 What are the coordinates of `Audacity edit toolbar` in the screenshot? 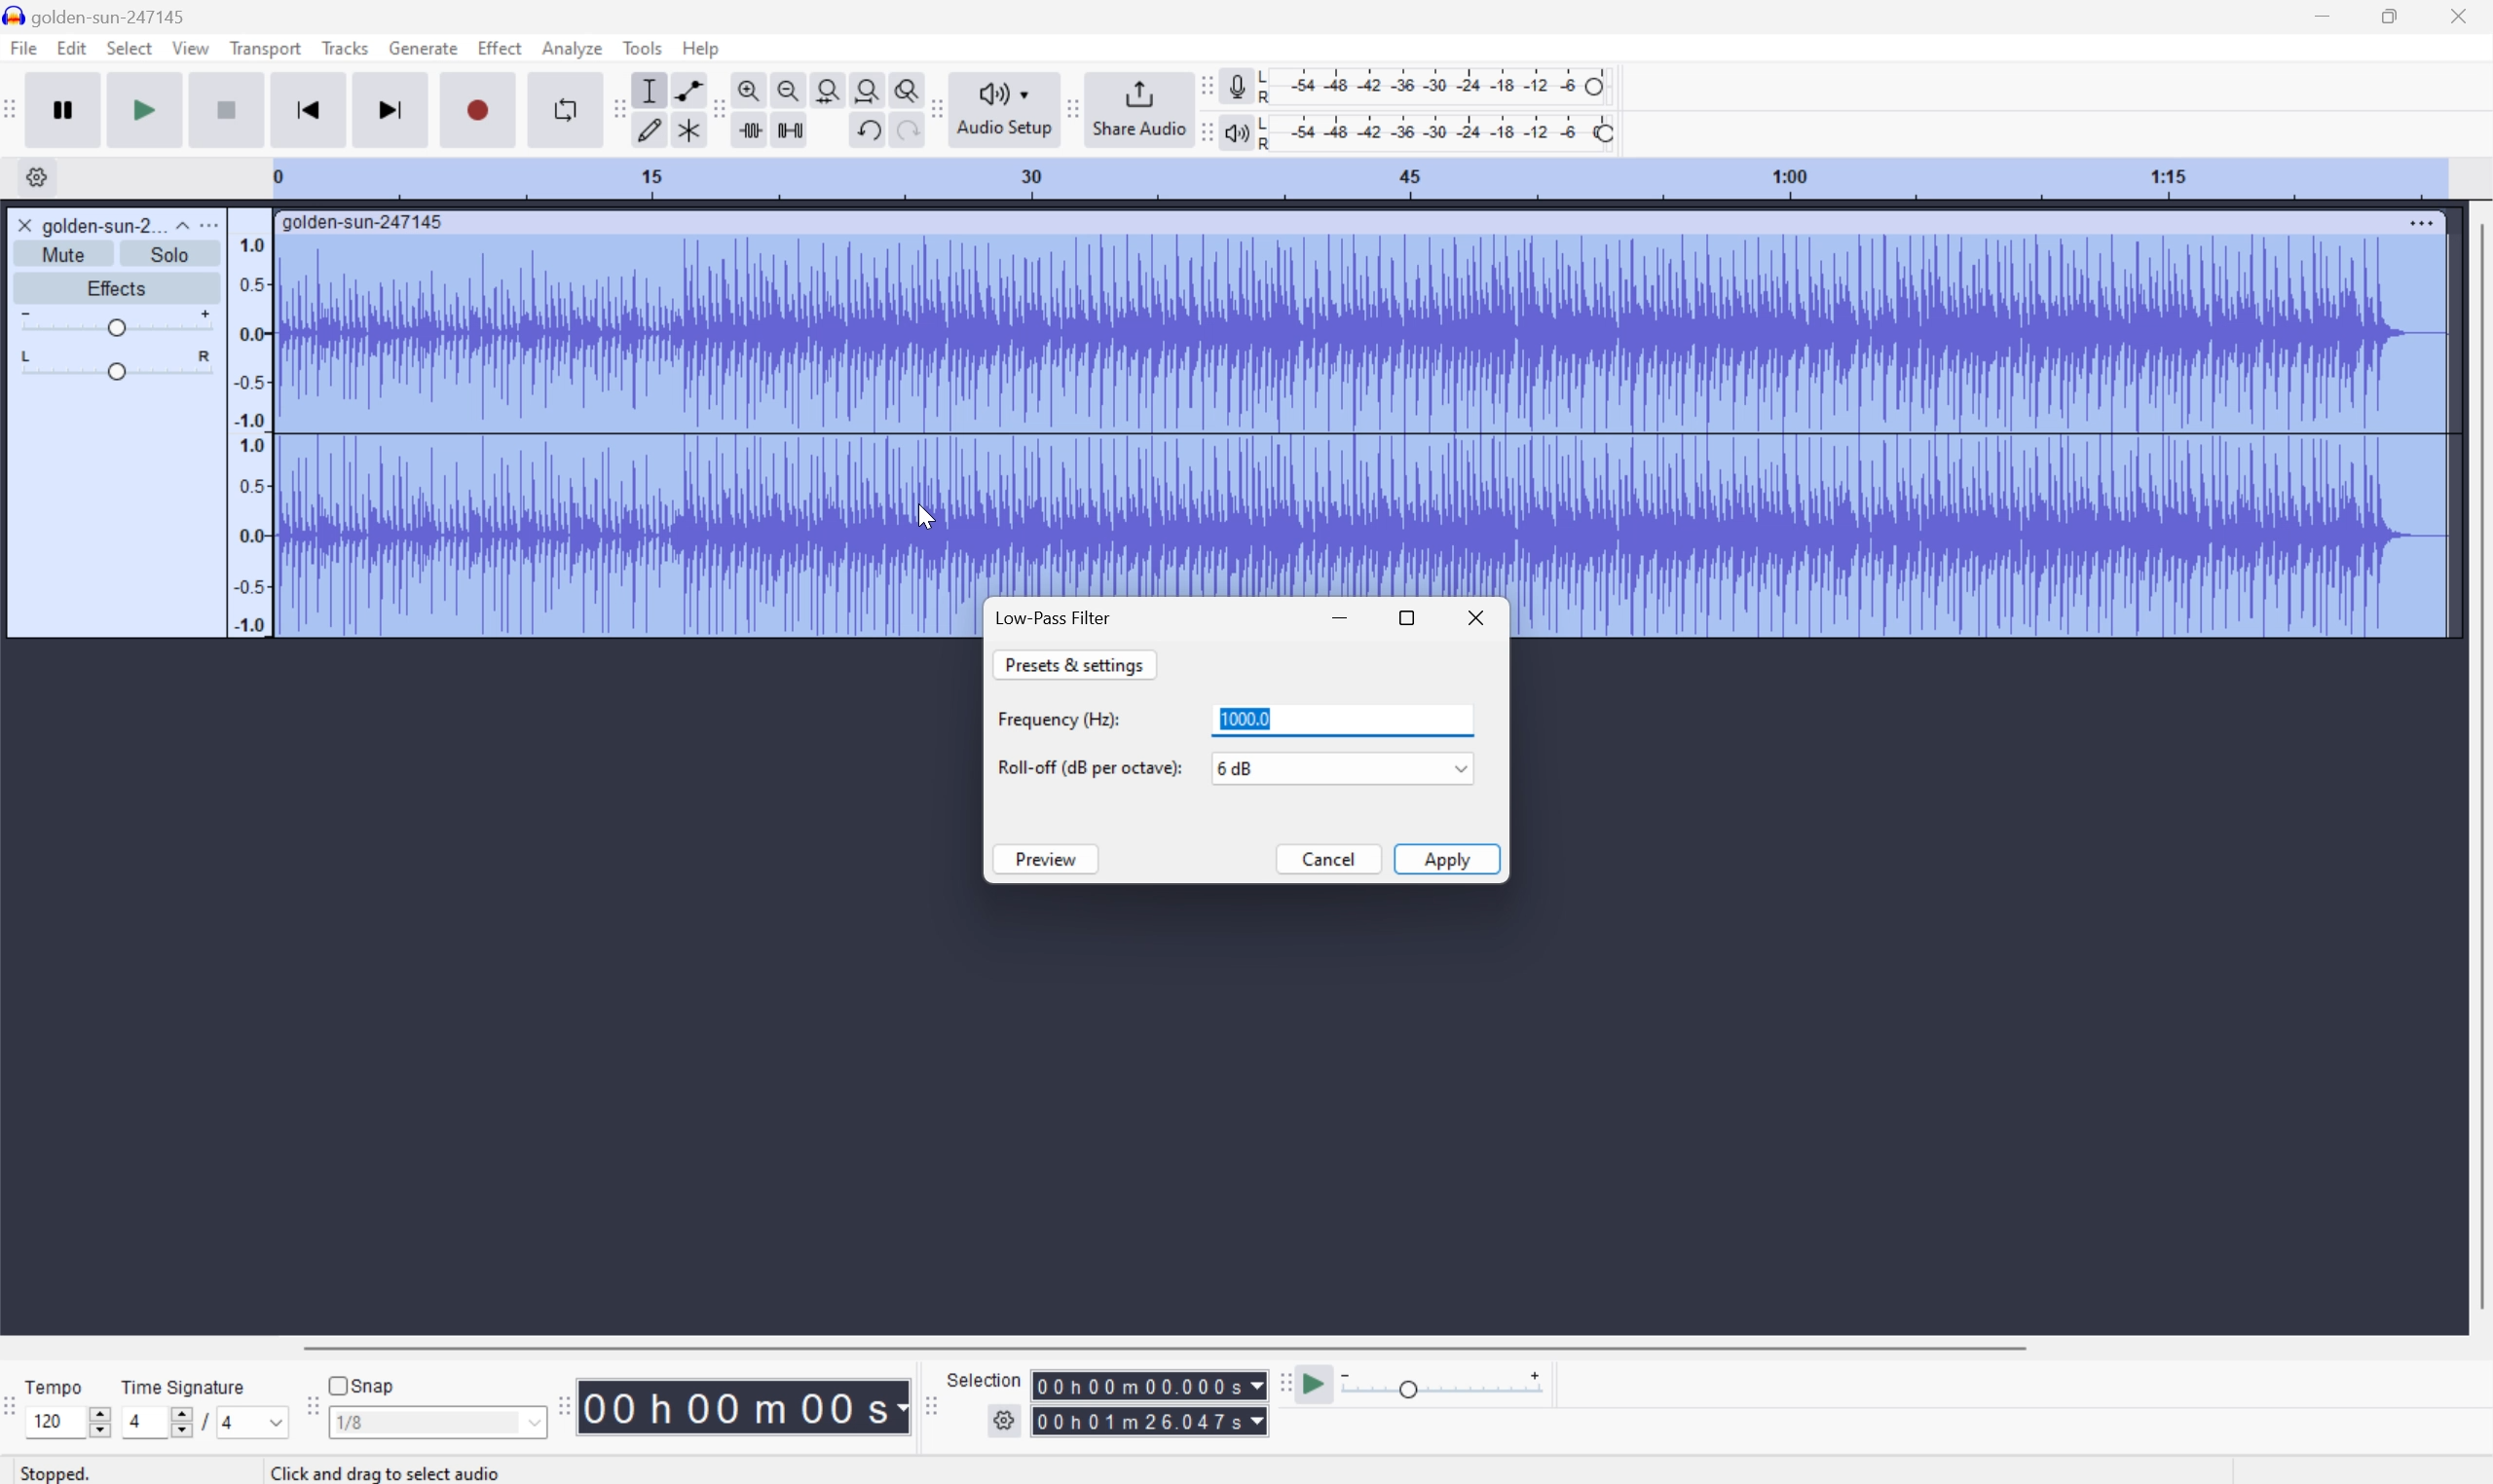 It's located at (718, 111).